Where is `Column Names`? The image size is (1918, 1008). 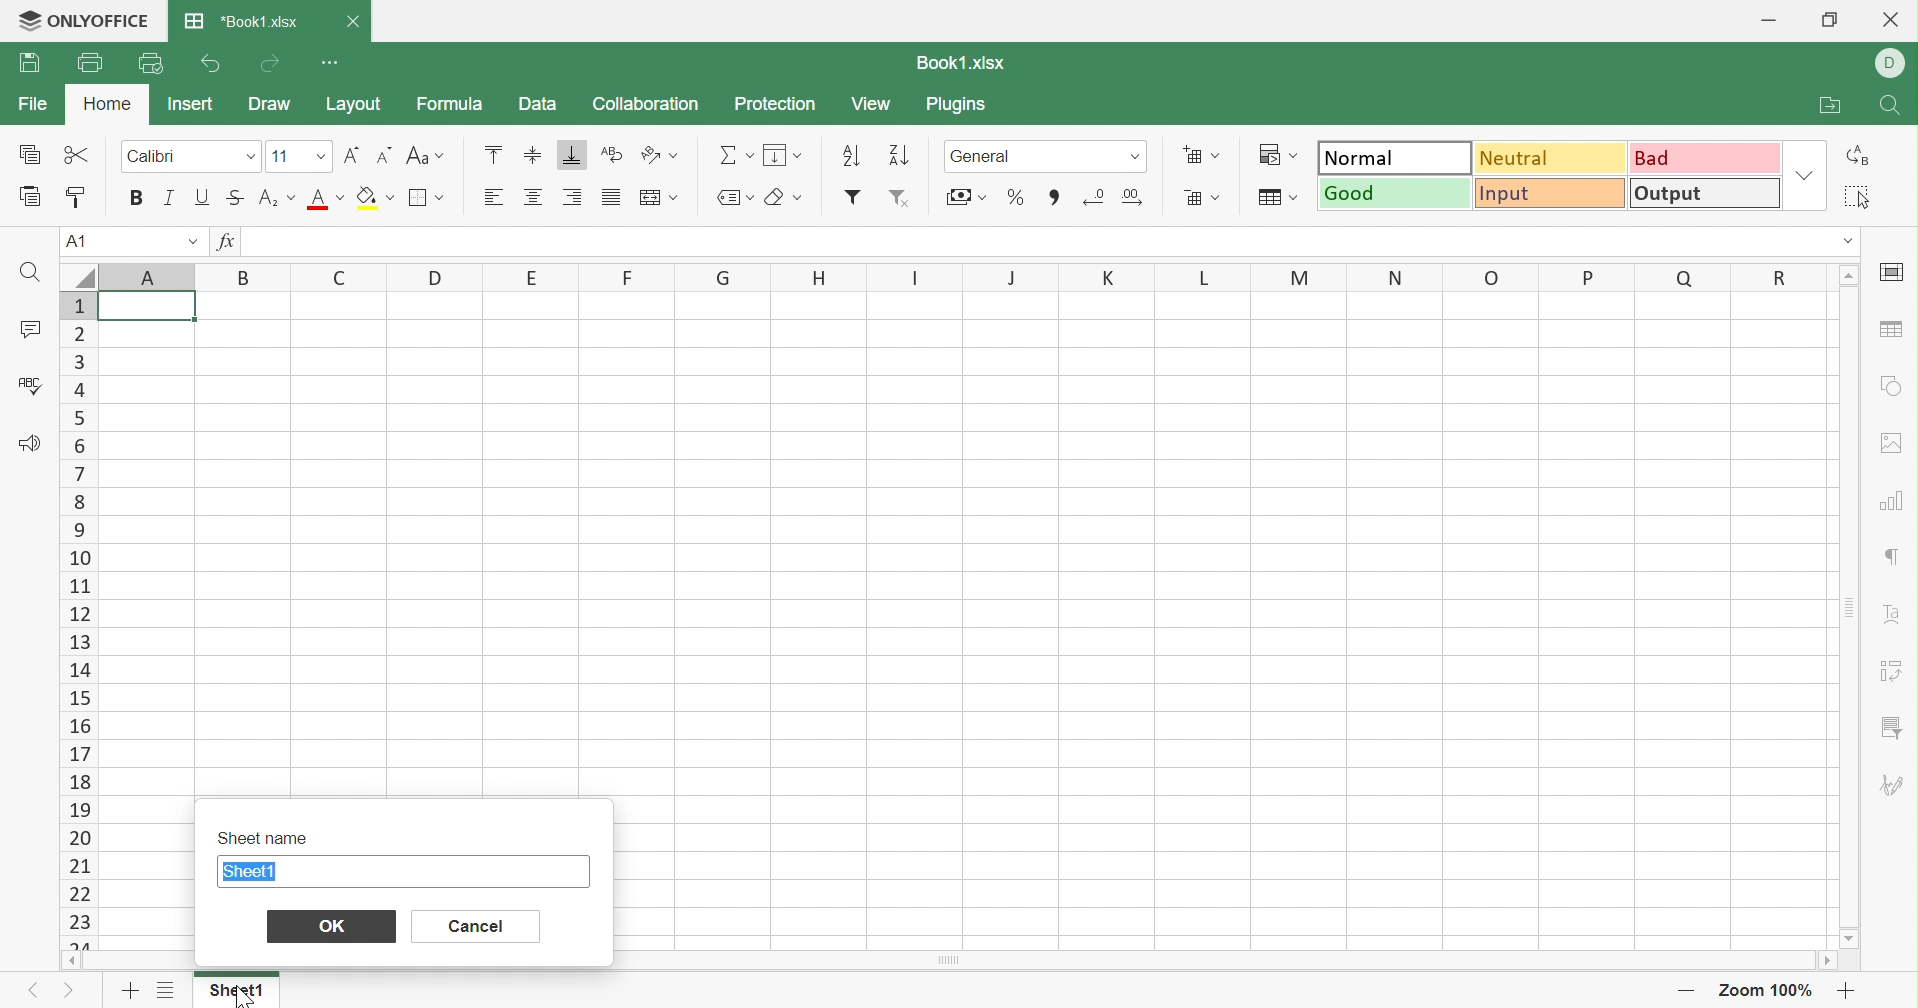
Column Names is located at coordinates (964, 275).